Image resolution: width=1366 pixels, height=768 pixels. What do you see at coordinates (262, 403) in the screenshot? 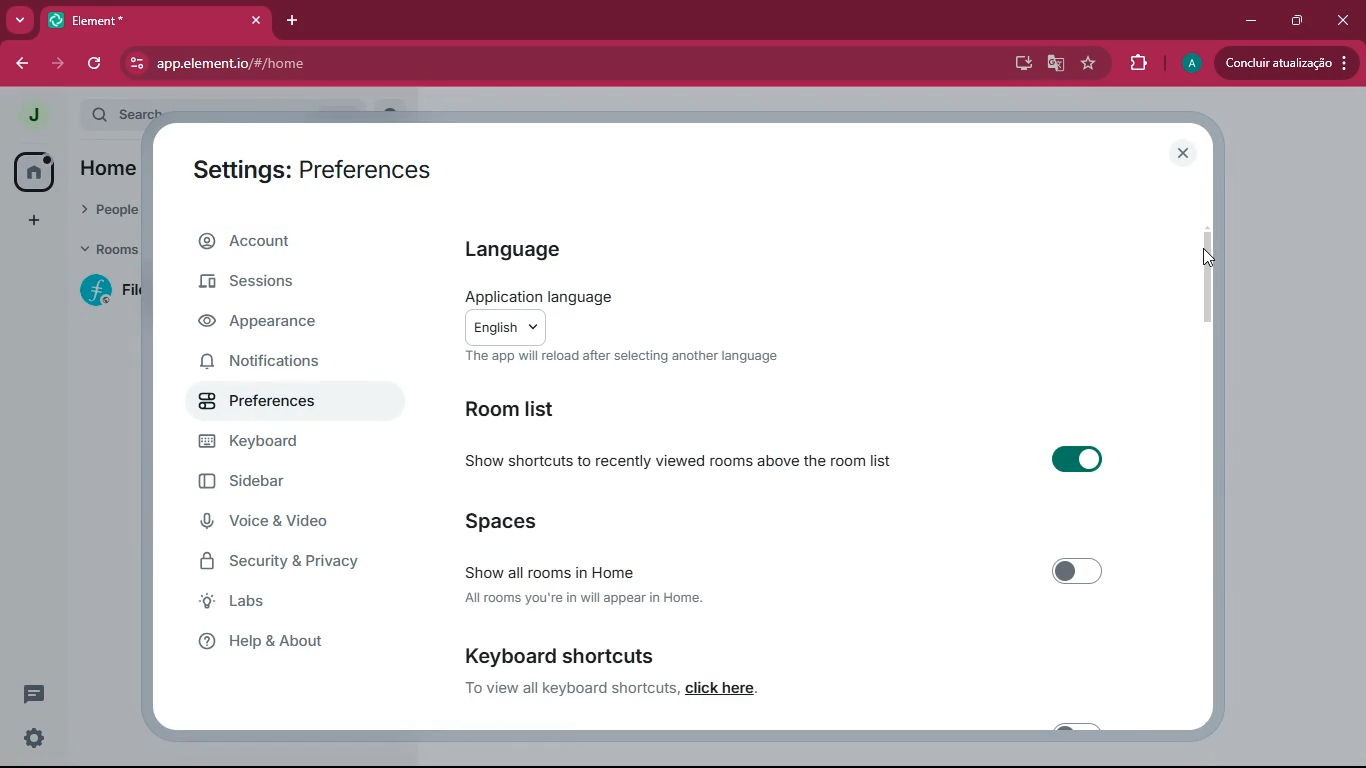
I see `preferences` at bounding box center [262, 403].